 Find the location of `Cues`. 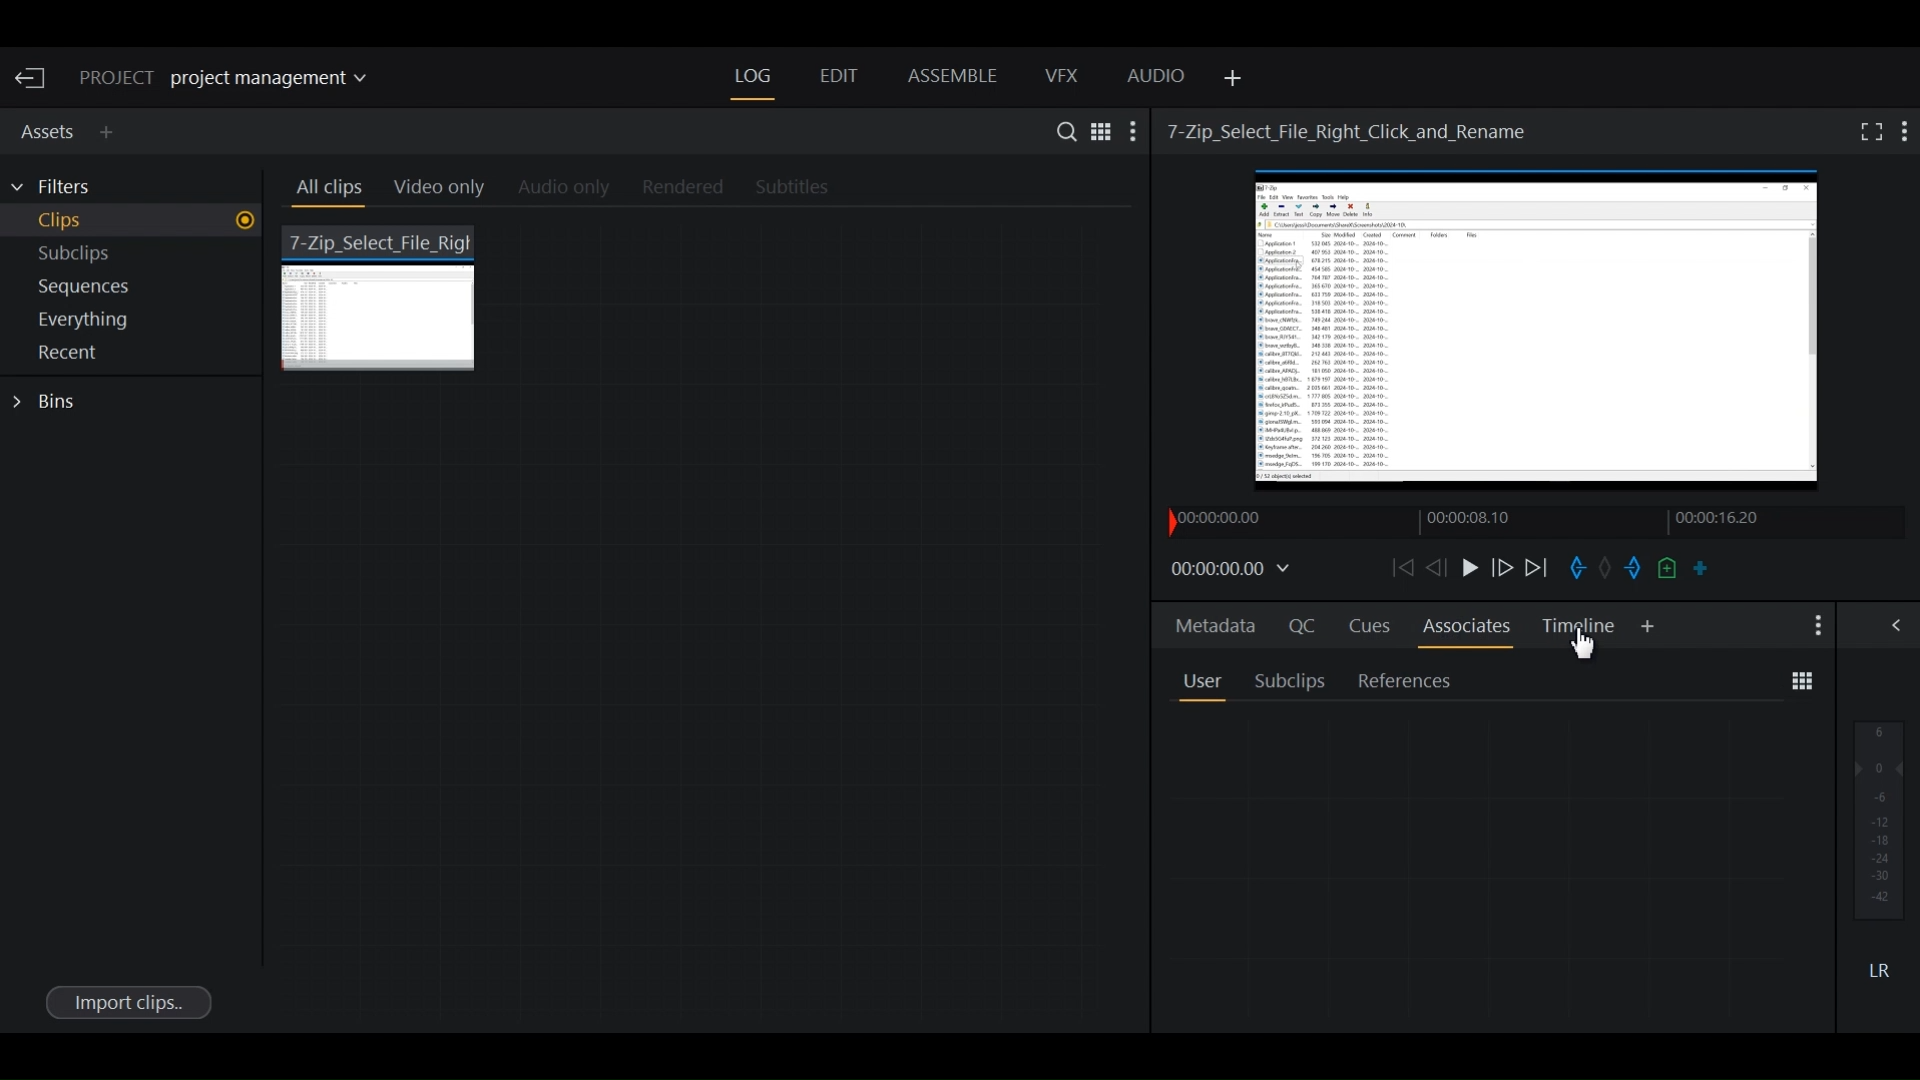

Cues is located at coordinates (1369, 626).